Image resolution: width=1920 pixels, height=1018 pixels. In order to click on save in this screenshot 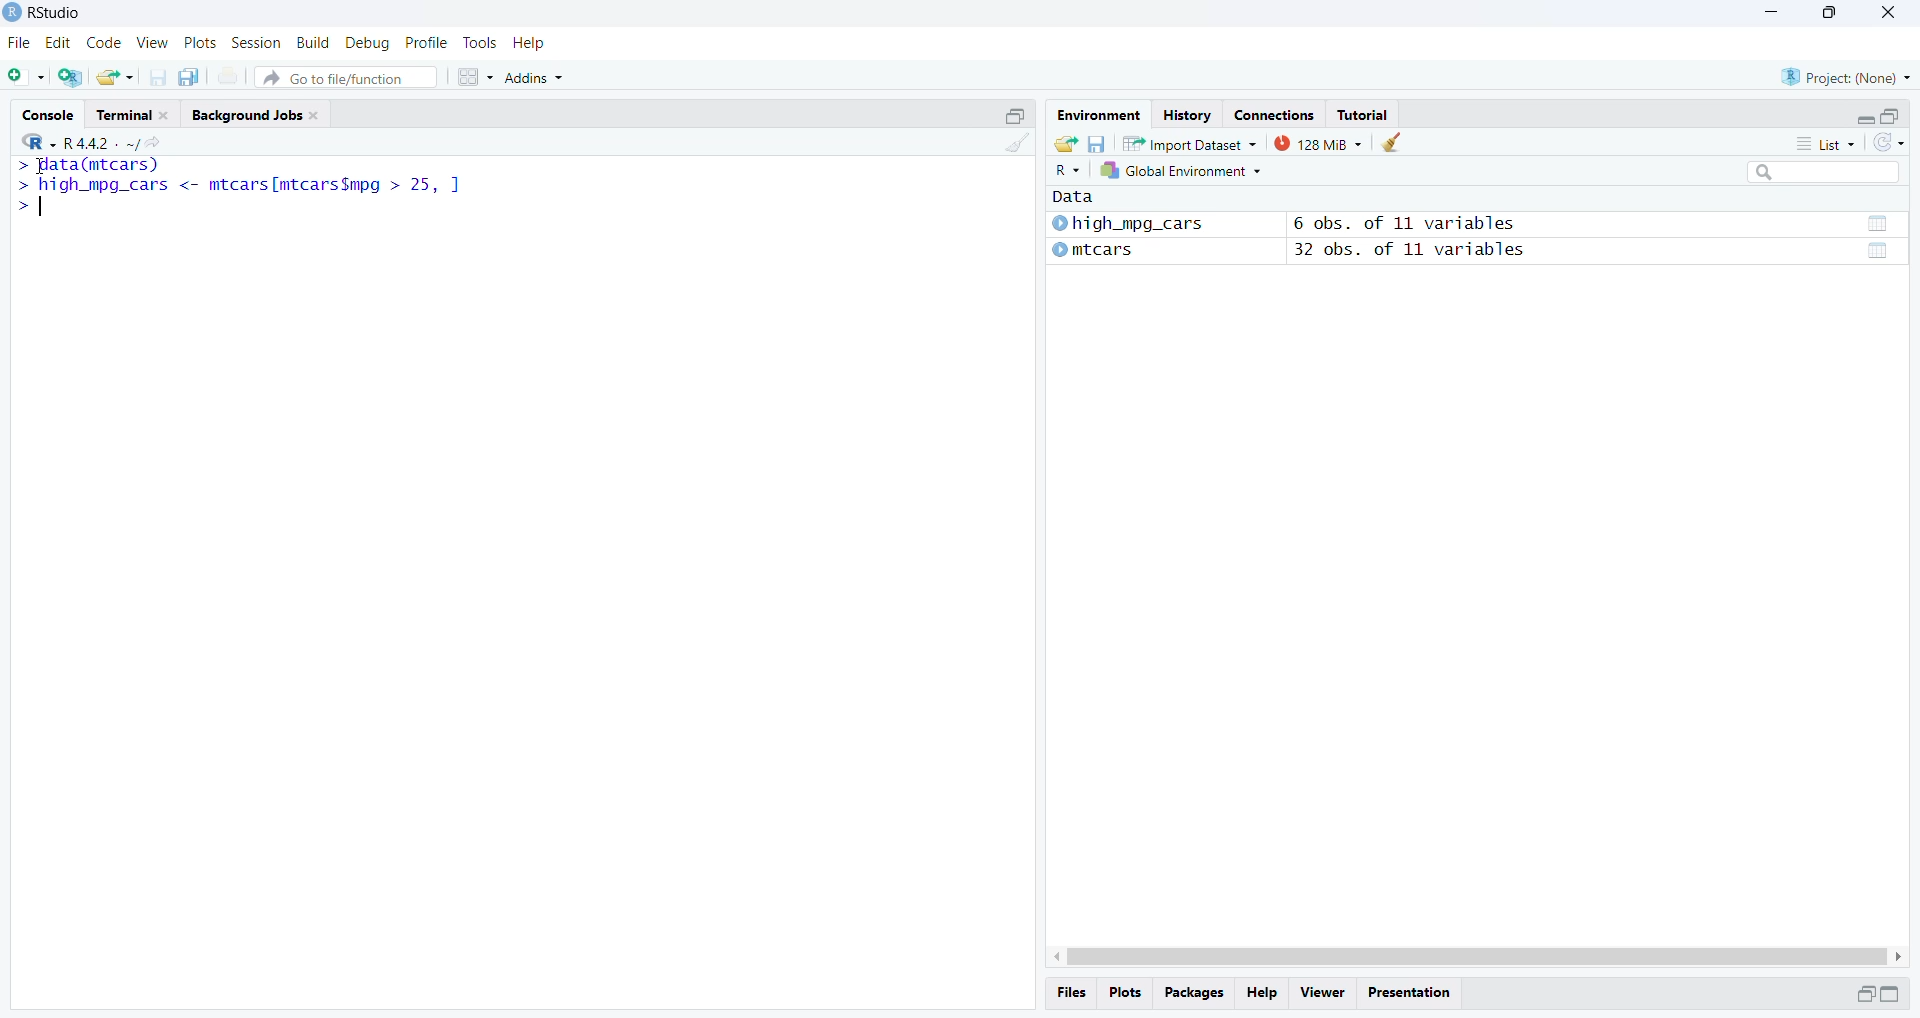, I will do `click(1095, 142)`.